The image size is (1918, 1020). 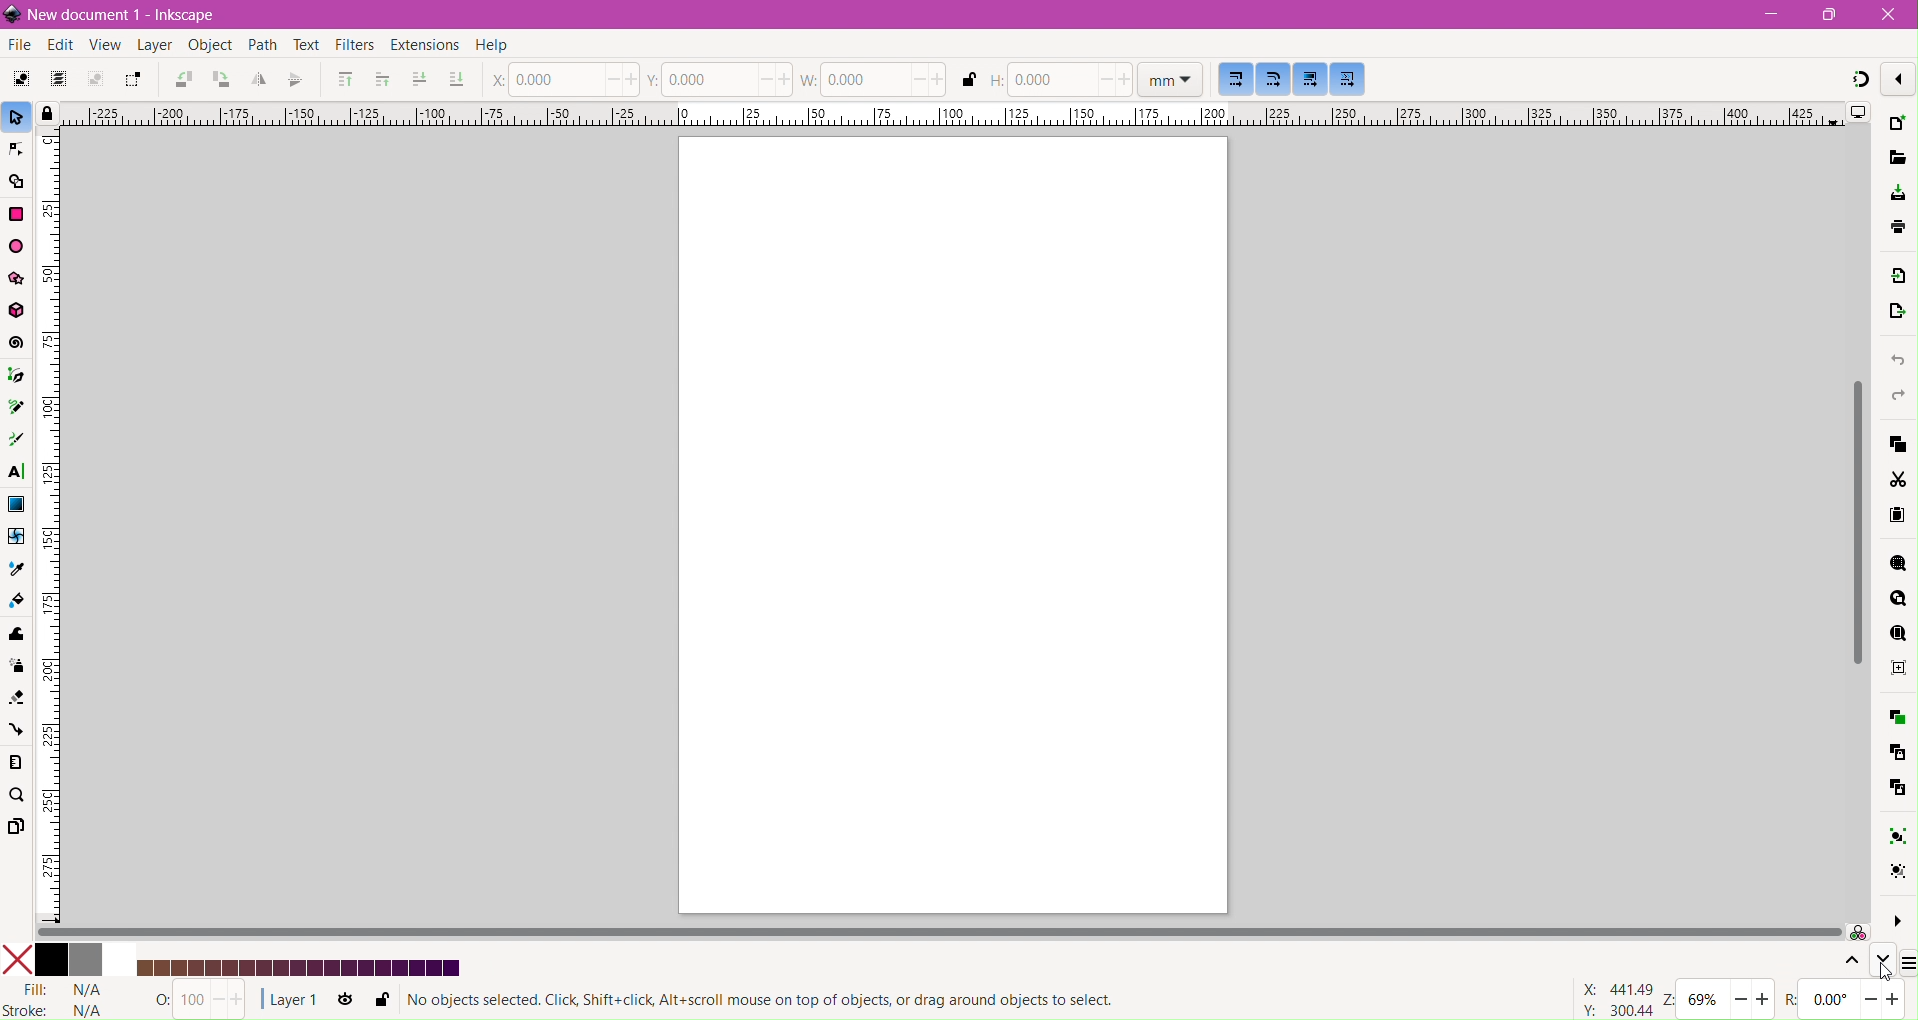 I want to click on Extensions, so click(x=422, y=46).